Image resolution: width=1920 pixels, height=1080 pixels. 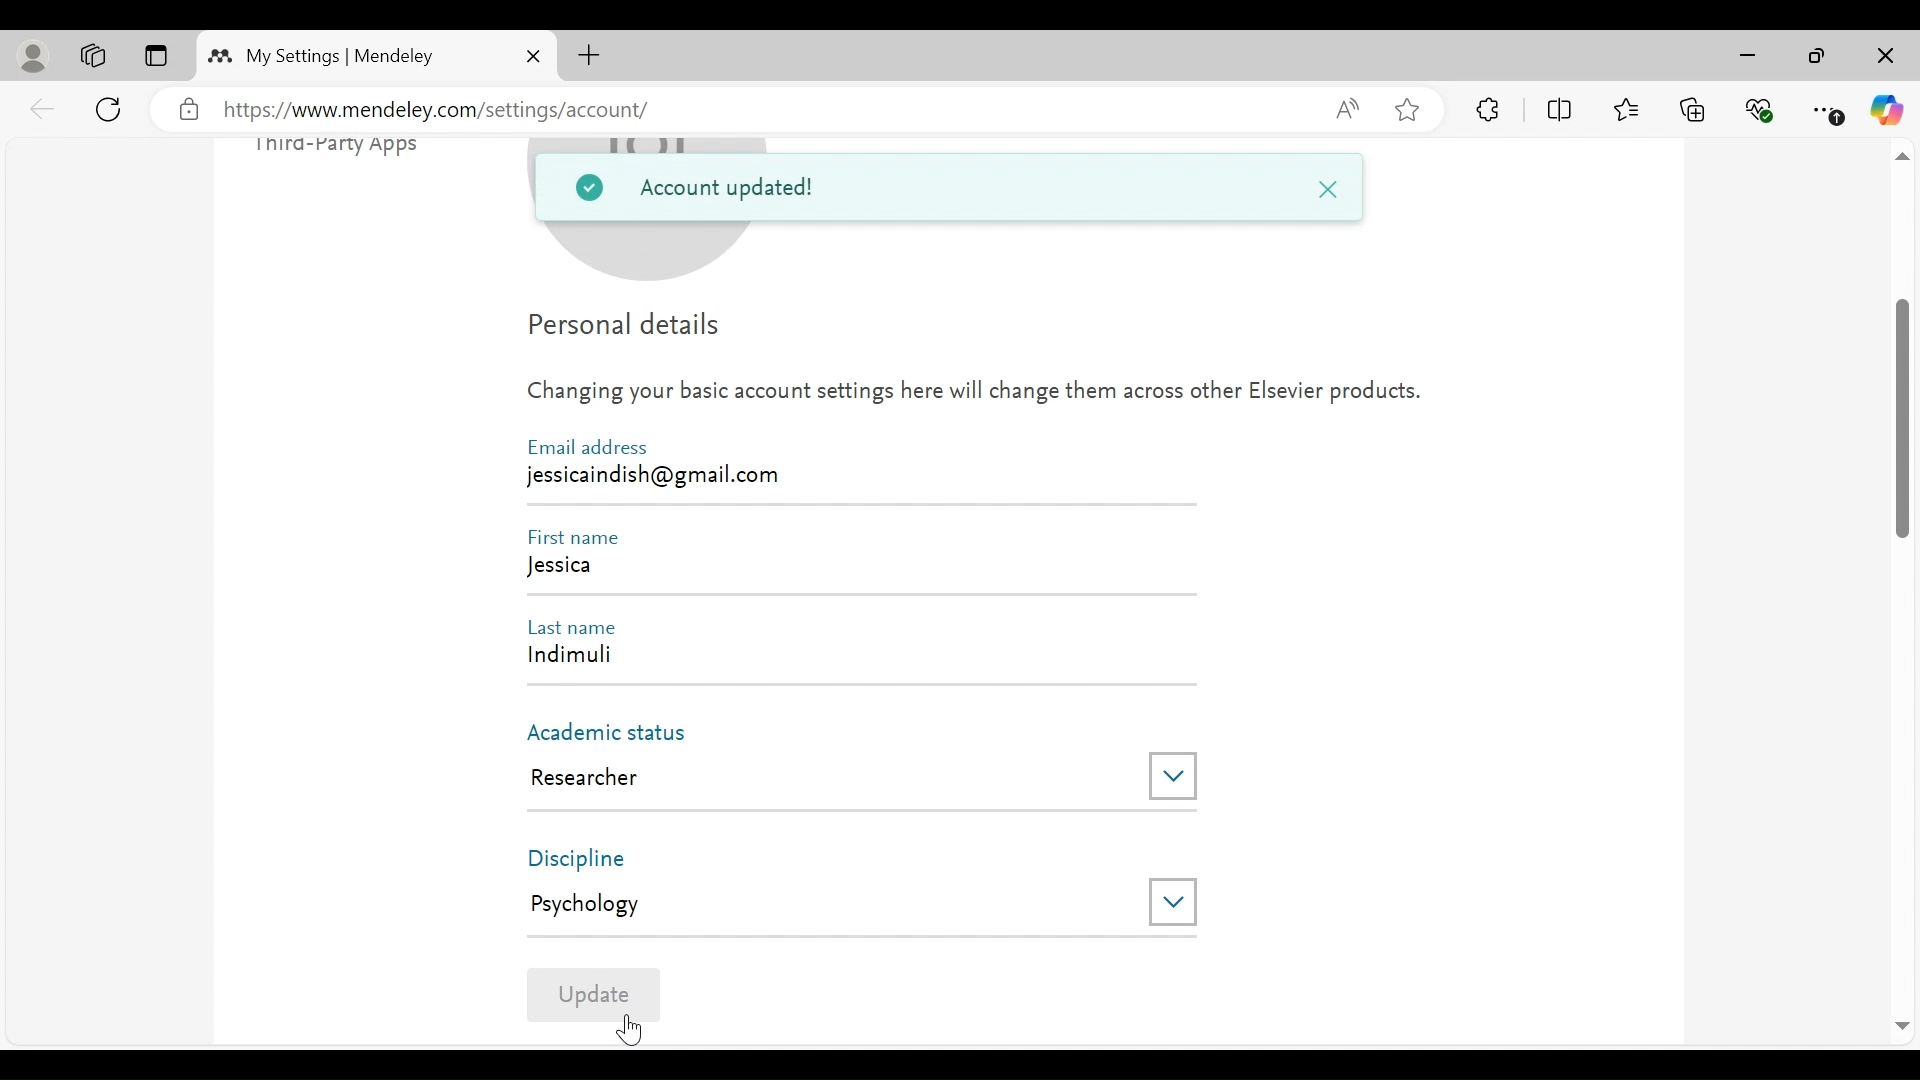 I want to click on Psychology, so click(x=821, y=903).